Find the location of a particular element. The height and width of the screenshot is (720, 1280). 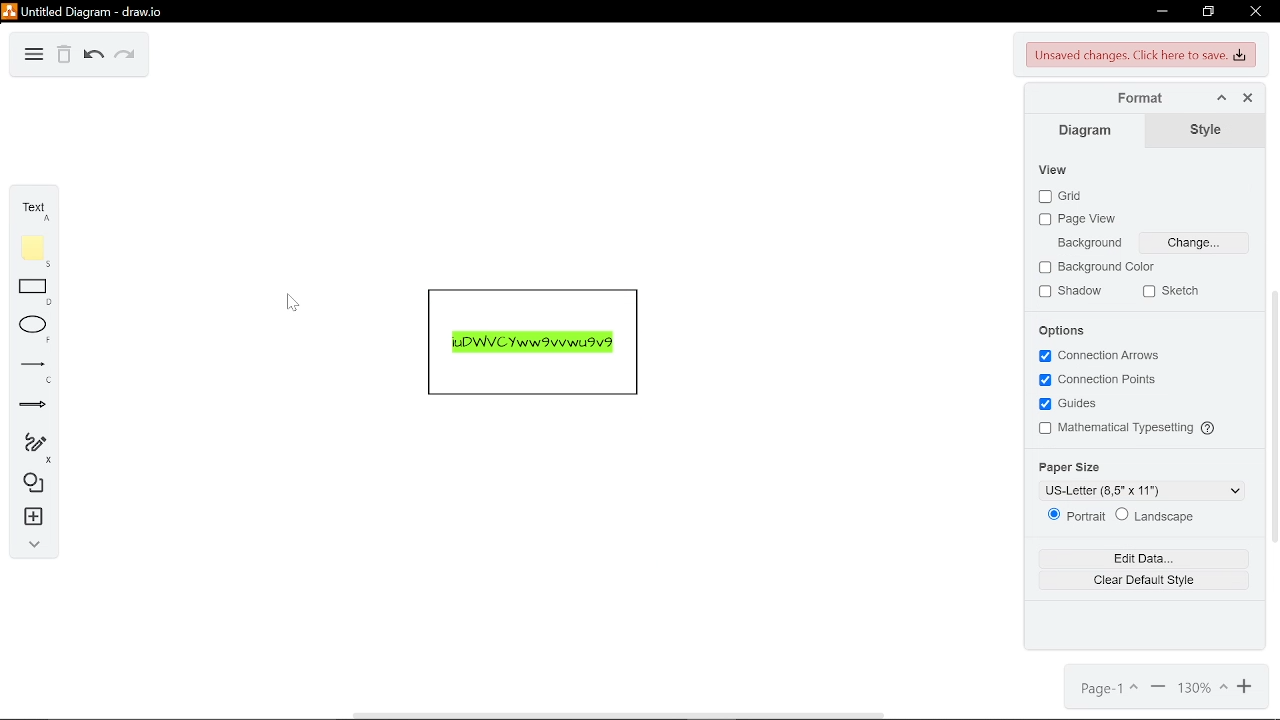

insert is located at coordinates (29, 520).